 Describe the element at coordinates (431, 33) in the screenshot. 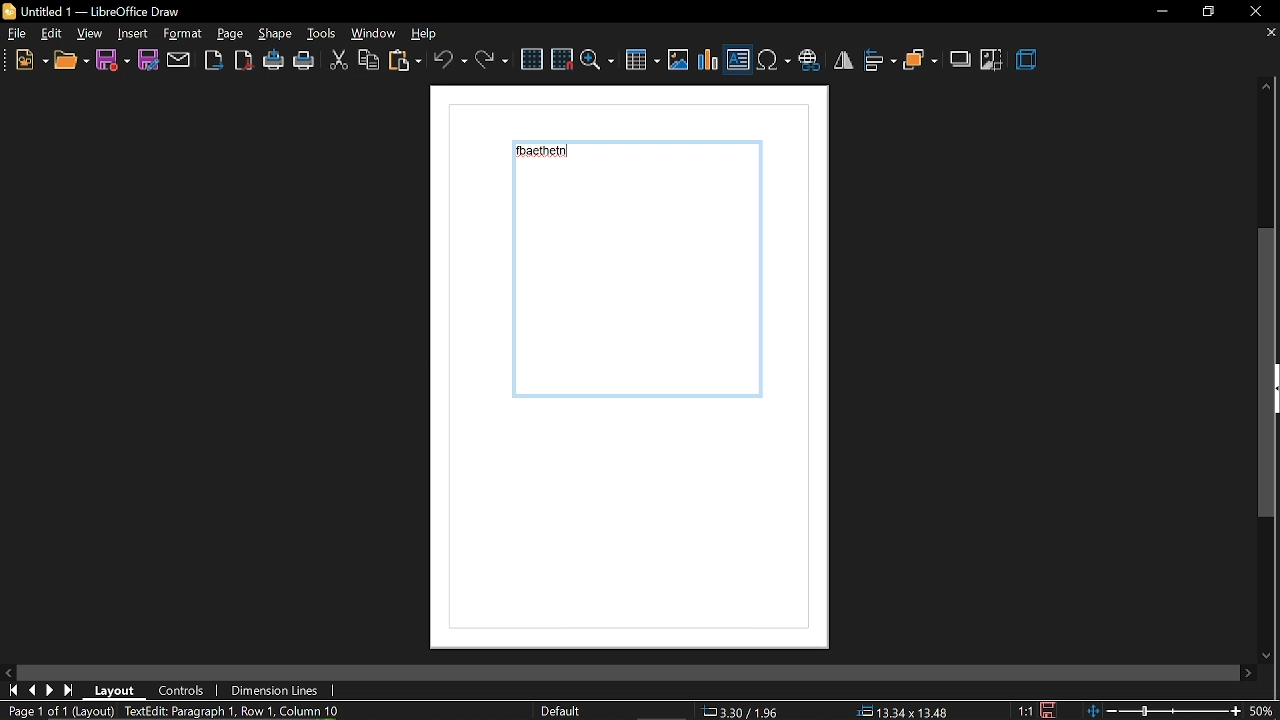

I see `help` at that location.